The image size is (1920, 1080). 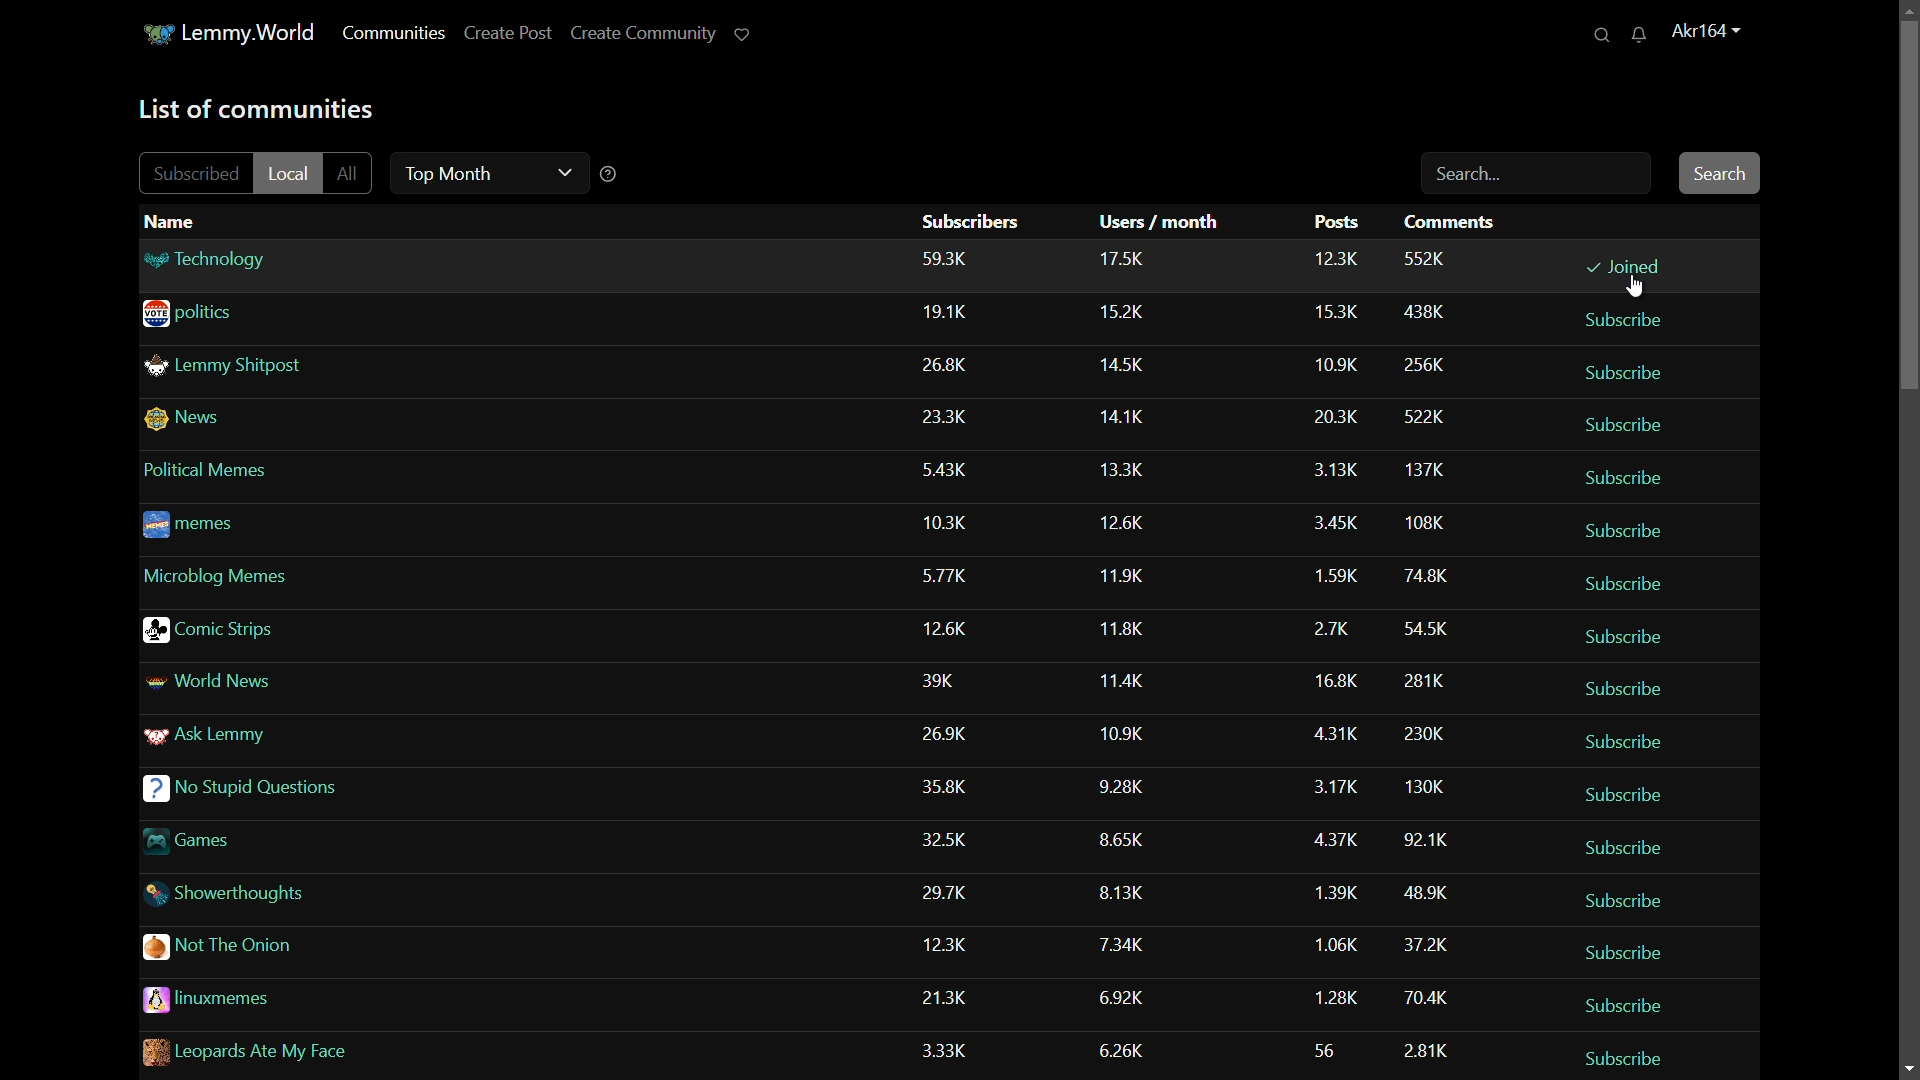 I want to click on top month, so click(x=484, y=171).